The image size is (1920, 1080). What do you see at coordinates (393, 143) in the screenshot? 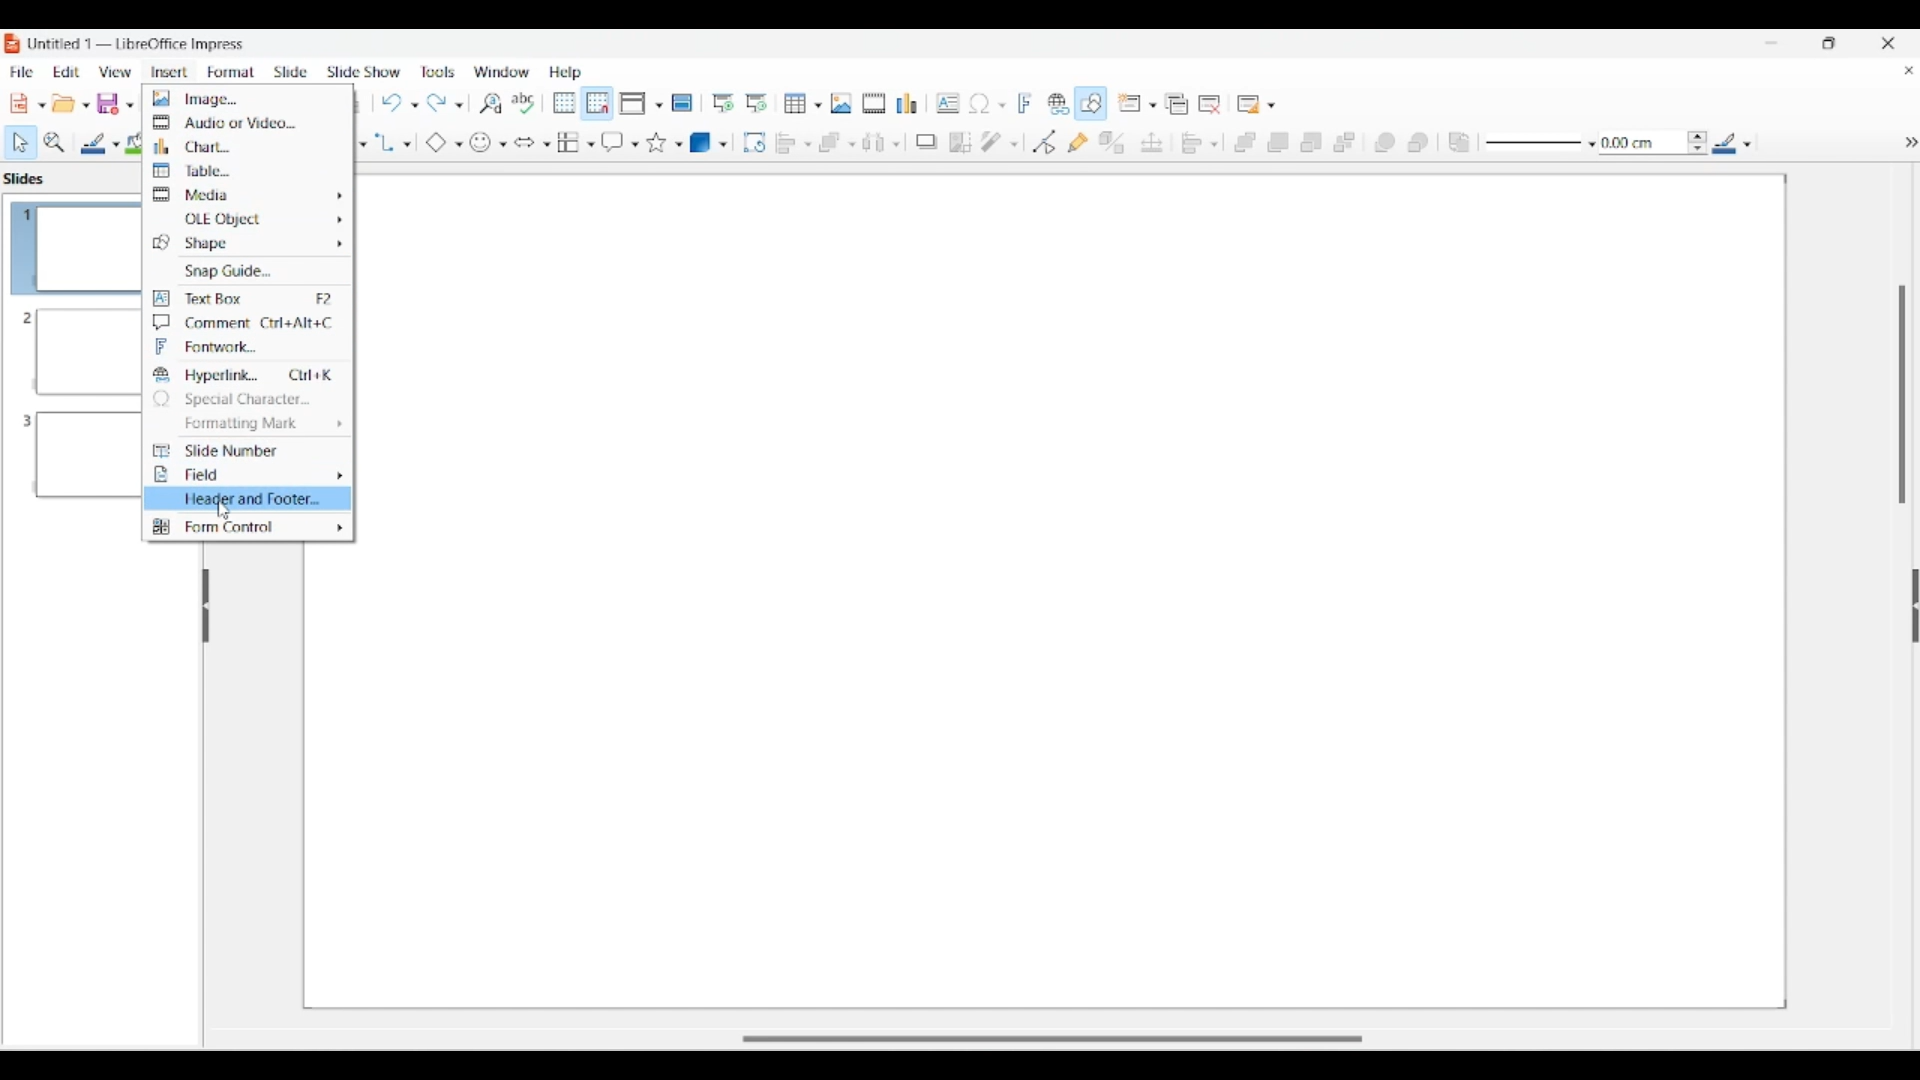
I see `Connector options` at bounding box center [393, 143].